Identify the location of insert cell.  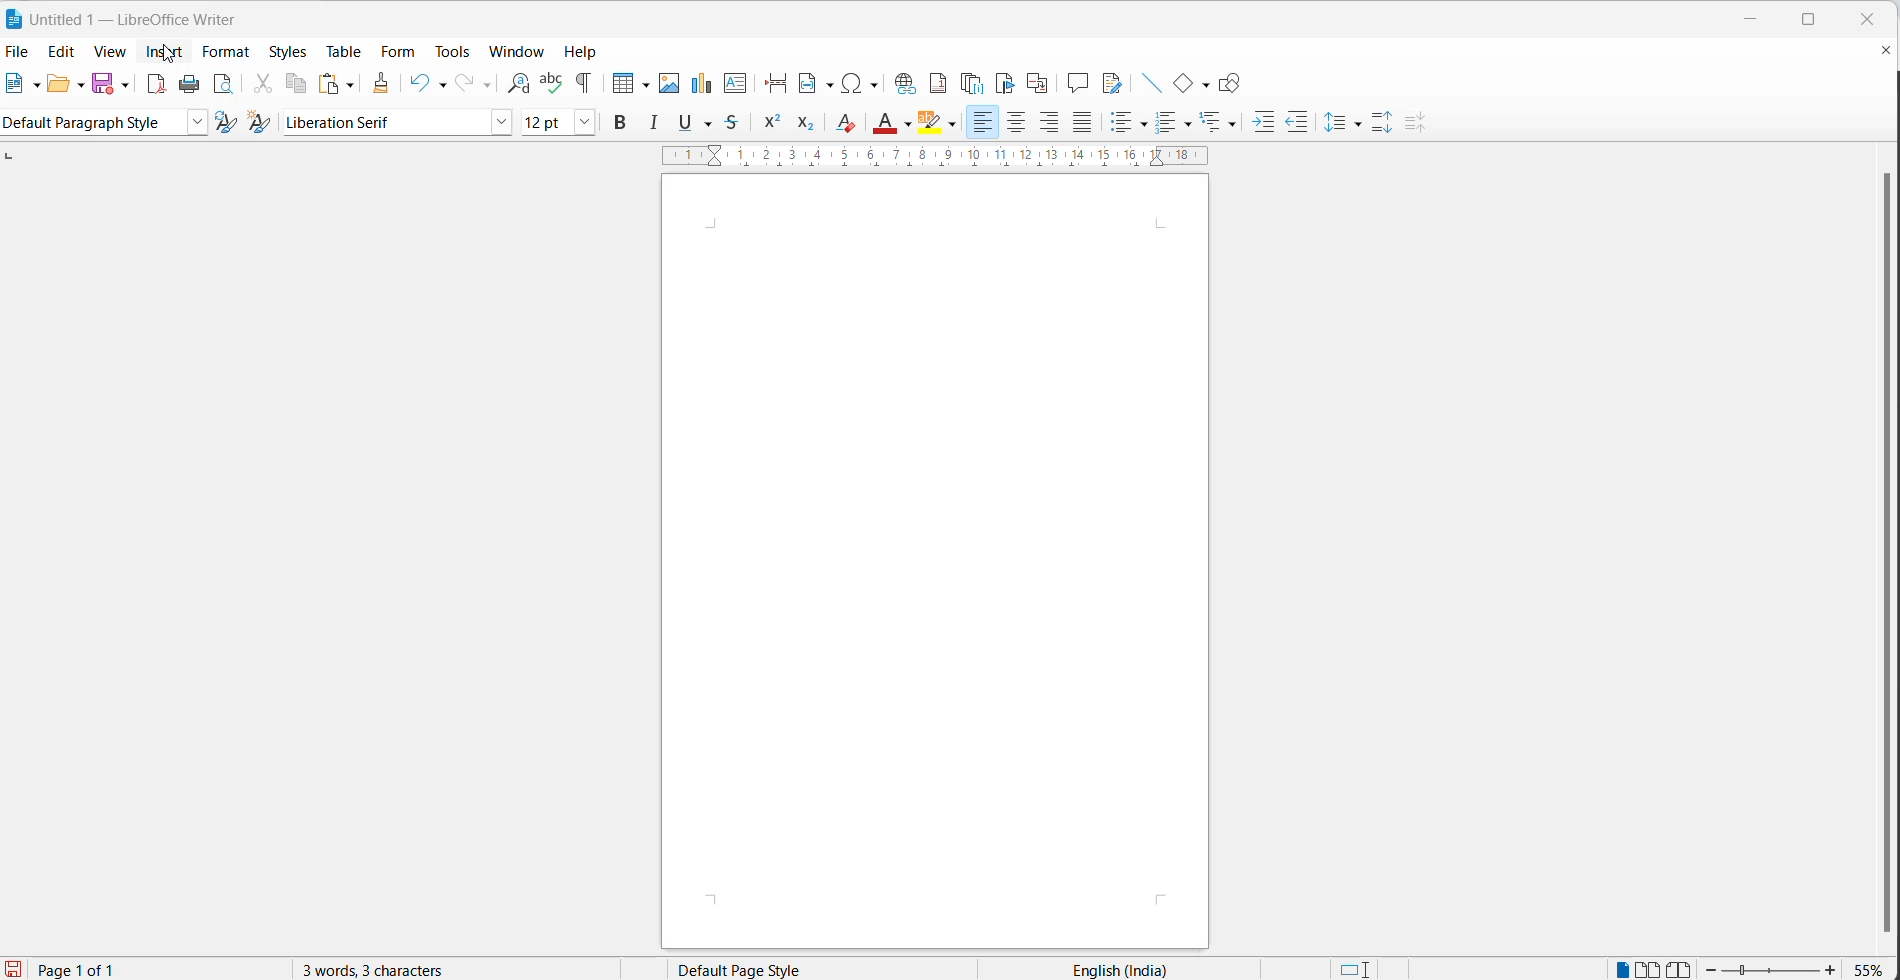
(619, 83).